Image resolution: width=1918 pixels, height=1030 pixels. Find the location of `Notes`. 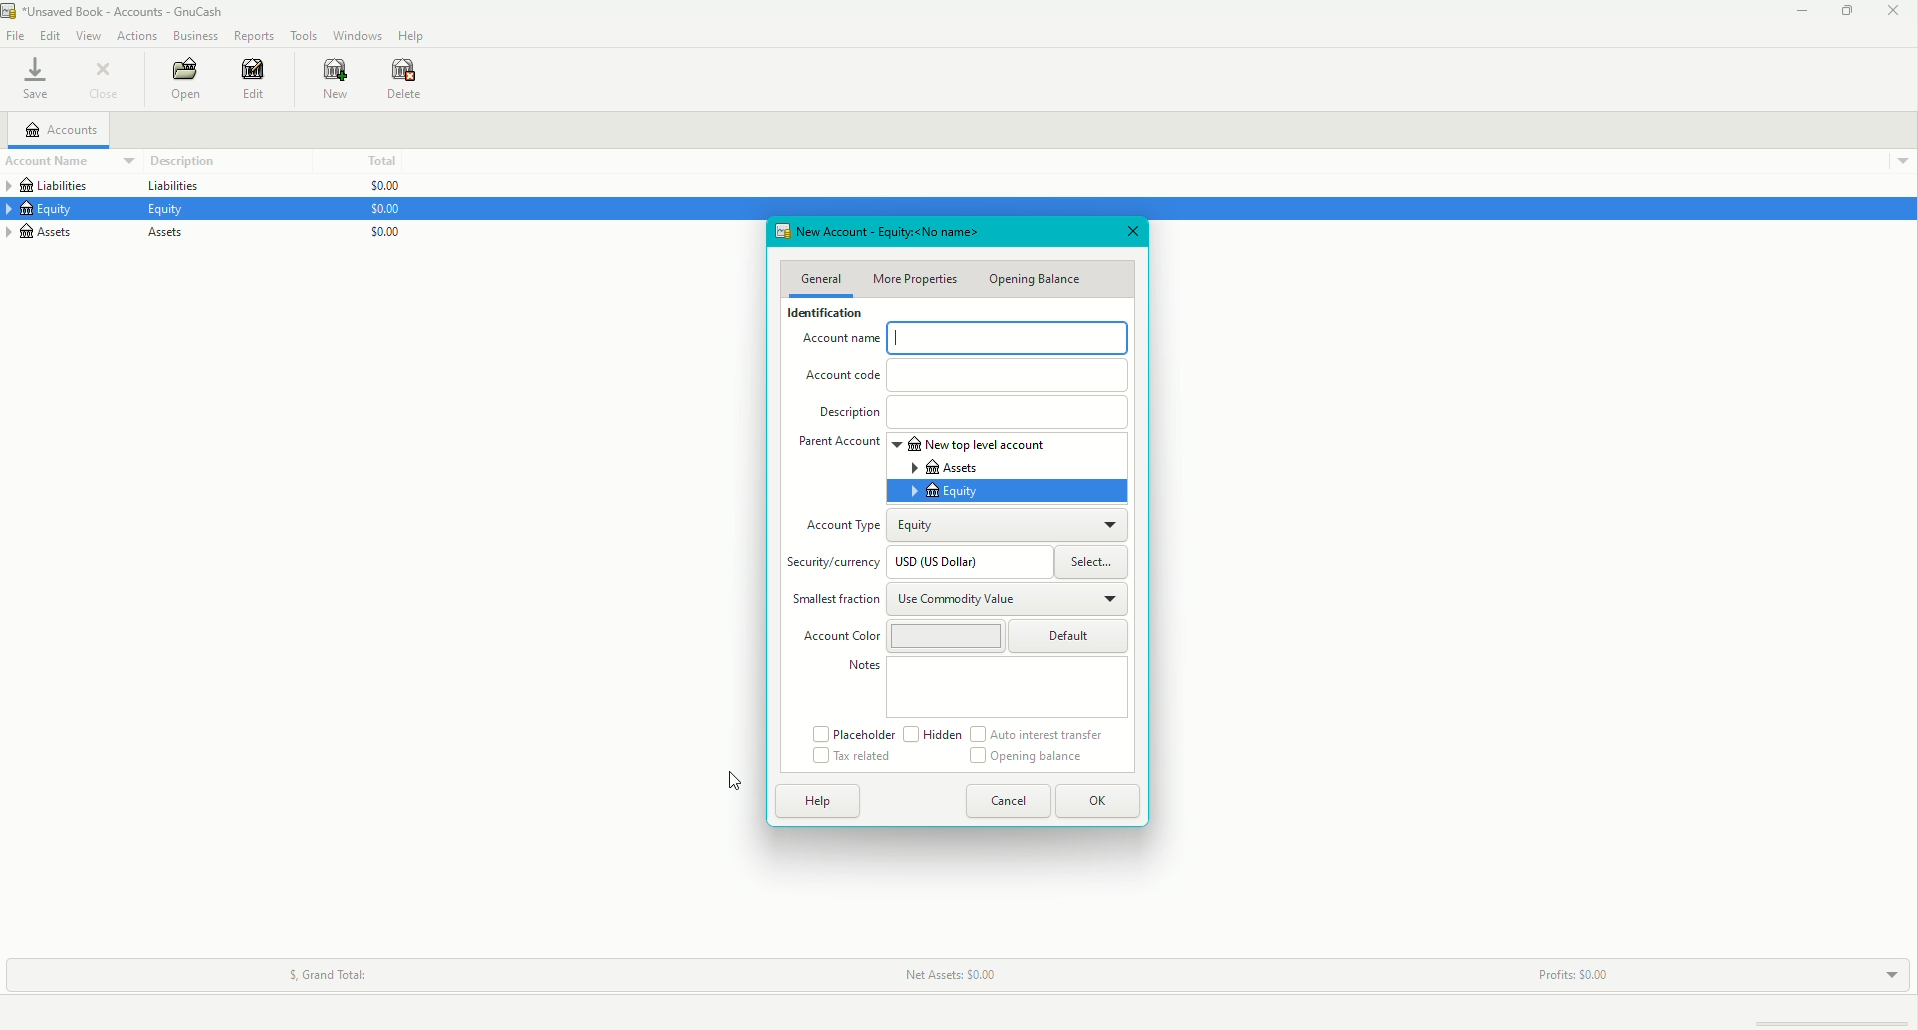

Notes is located at coordinates (986, 687).